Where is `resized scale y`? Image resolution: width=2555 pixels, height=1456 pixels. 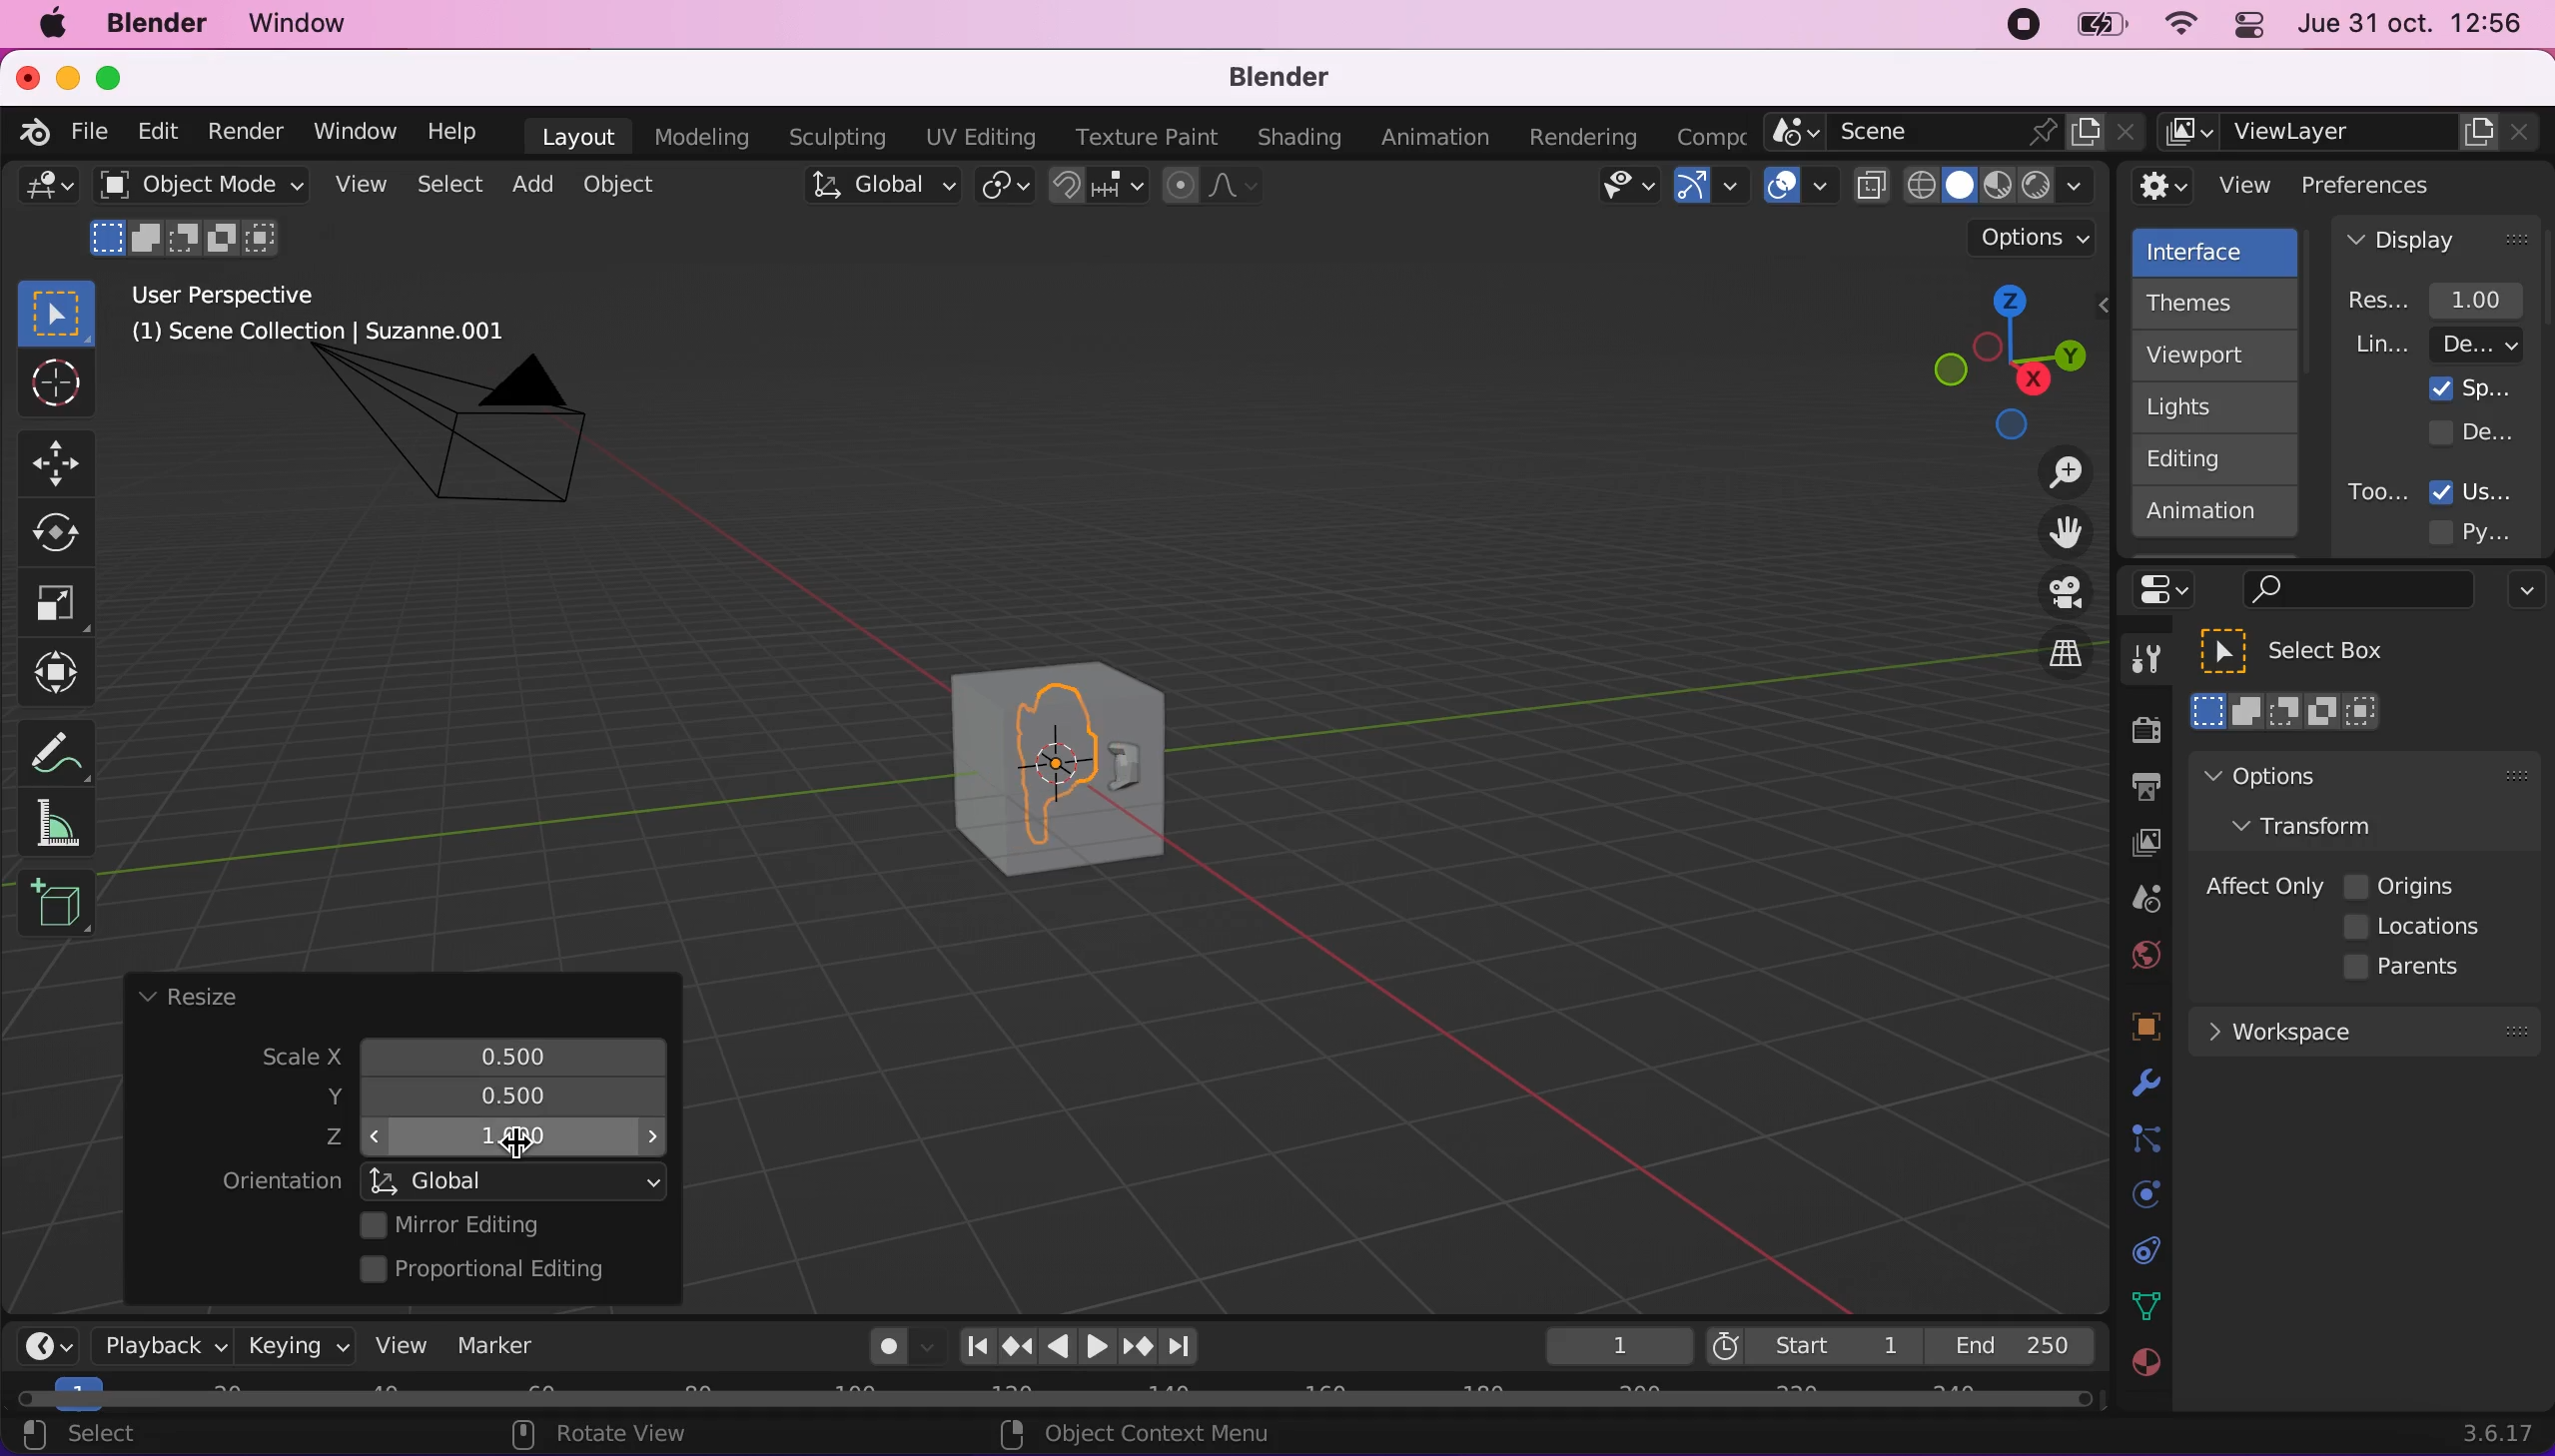
resized scale y is located at coordinates (532, 1096).